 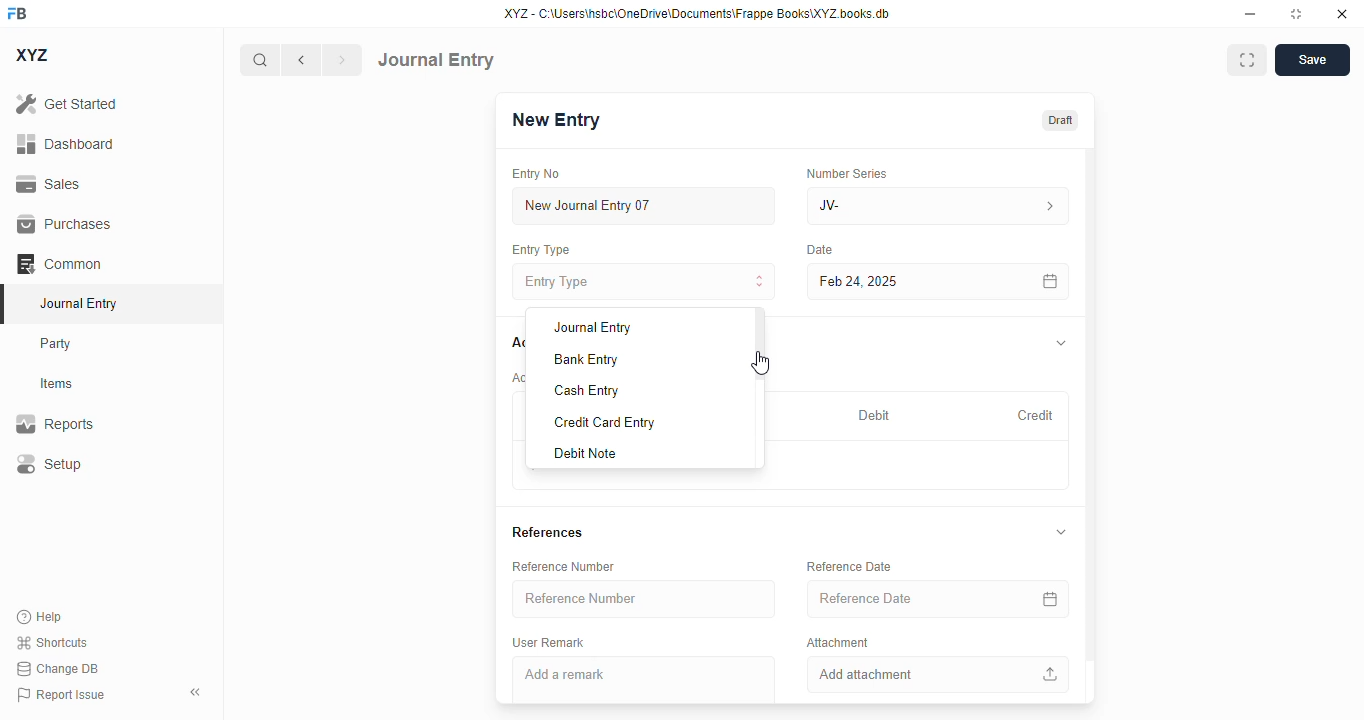 What do you see at coordinates (65, 143) in the screenshot?
I see `dashboard` at bounding box center [65, 143].